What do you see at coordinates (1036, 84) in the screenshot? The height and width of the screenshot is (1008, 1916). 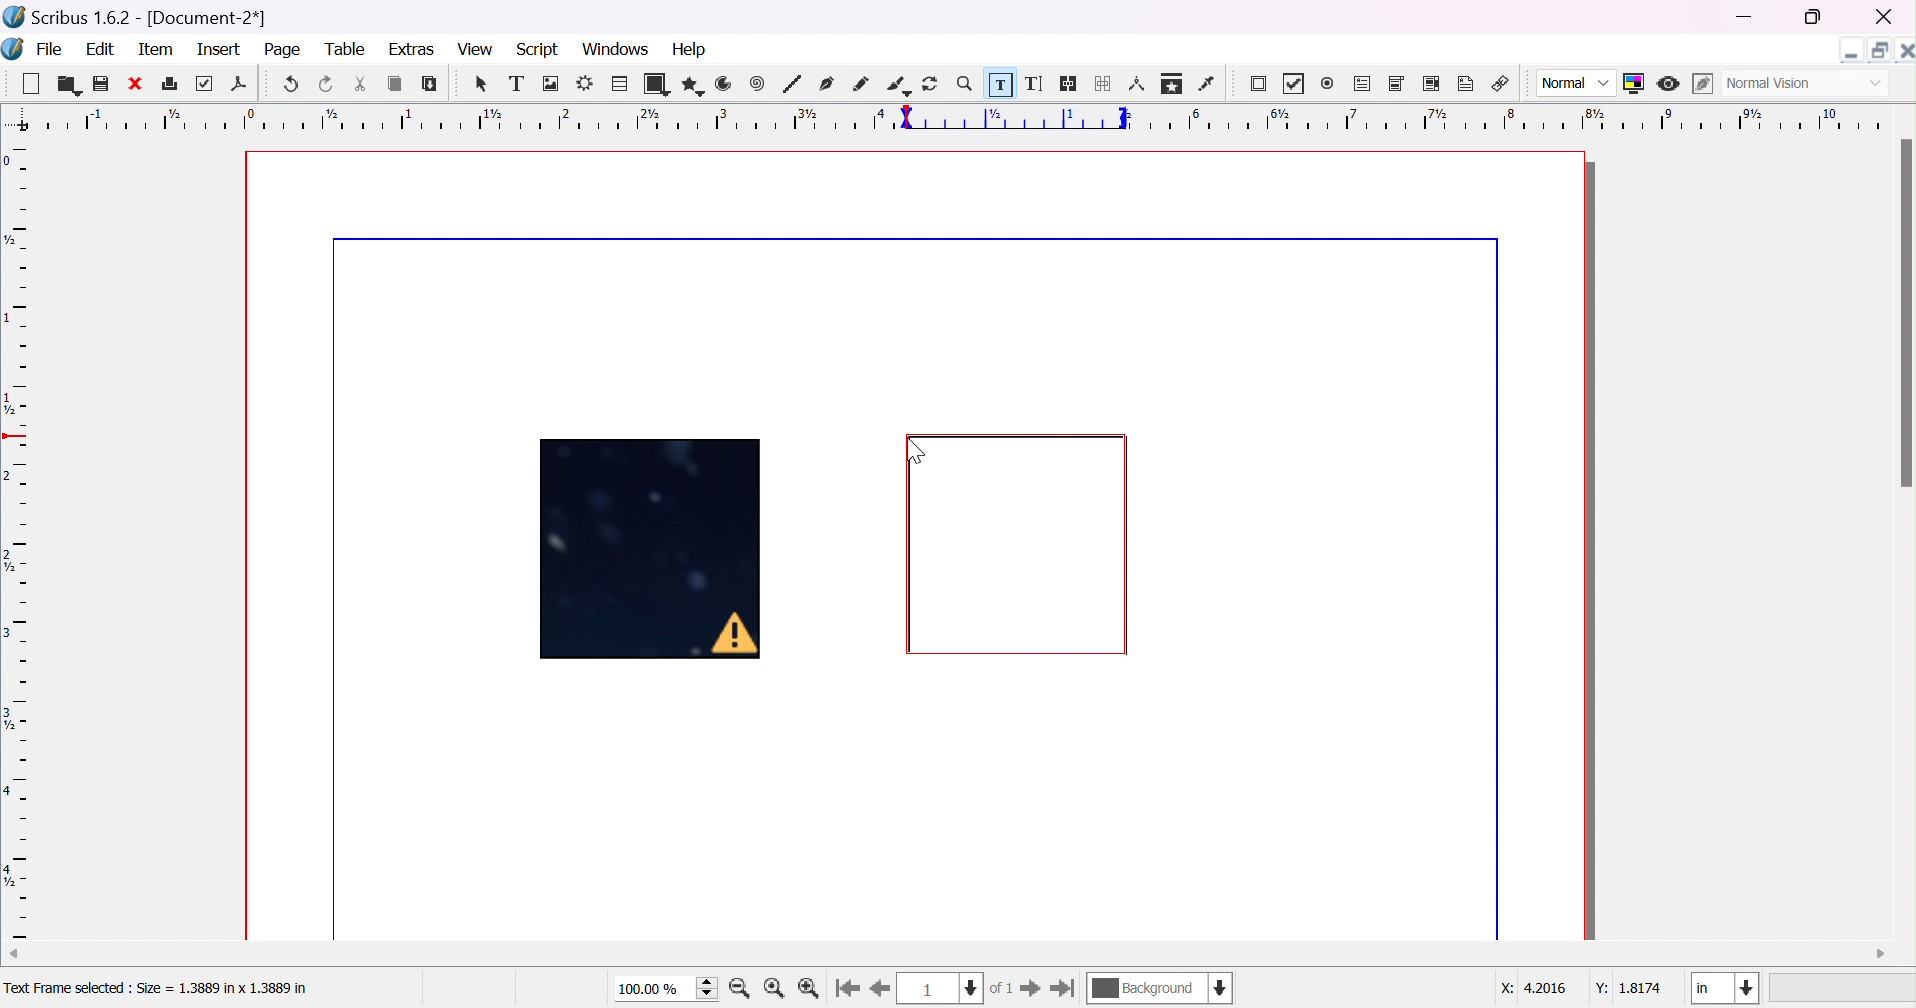 I see `edit text with story editor` at bounding box center [1036, 84].